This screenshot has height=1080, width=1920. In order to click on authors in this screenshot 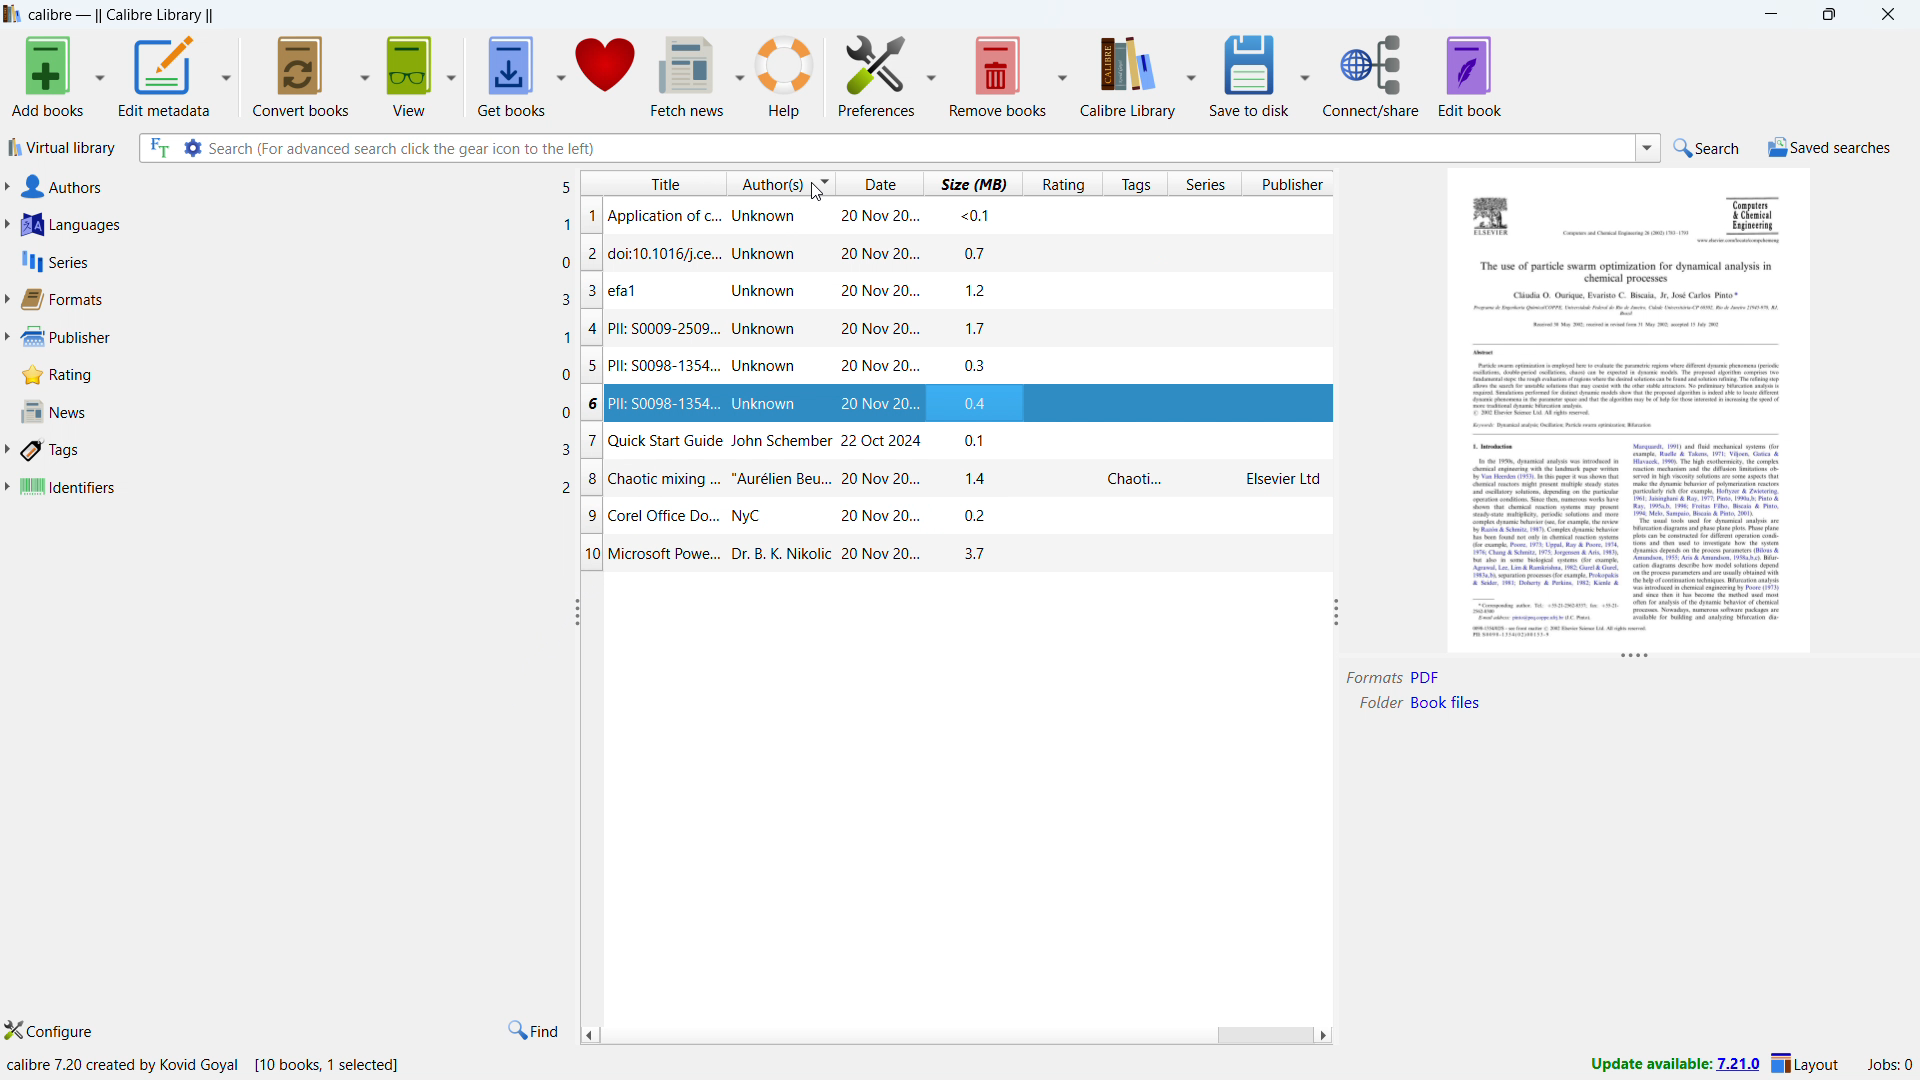, I will do `click(297, 186)`.